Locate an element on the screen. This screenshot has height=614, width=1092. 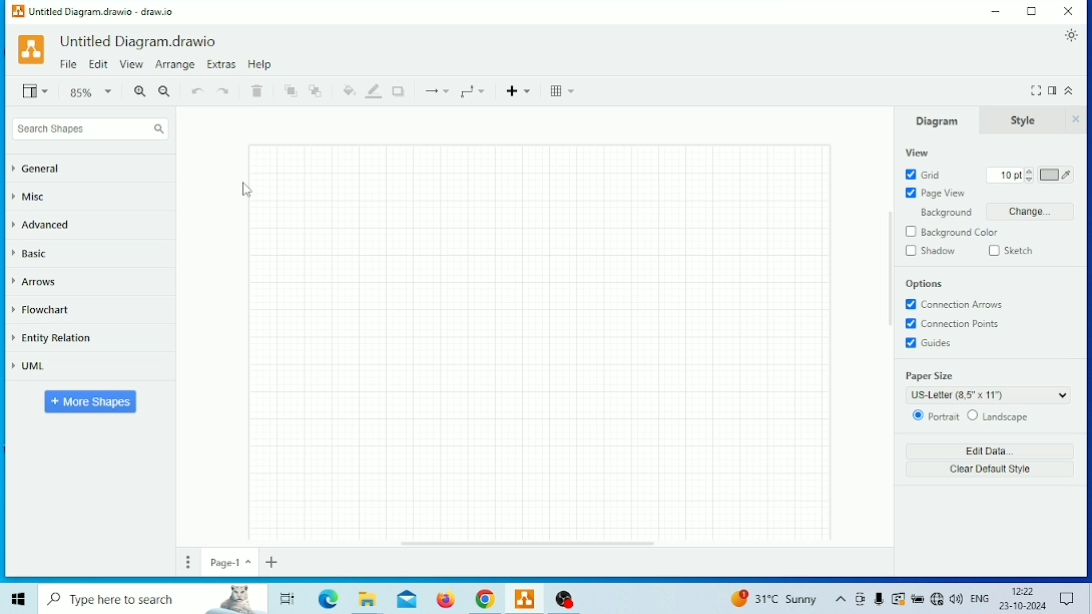
Arrange is located at coordinates (174, 64).